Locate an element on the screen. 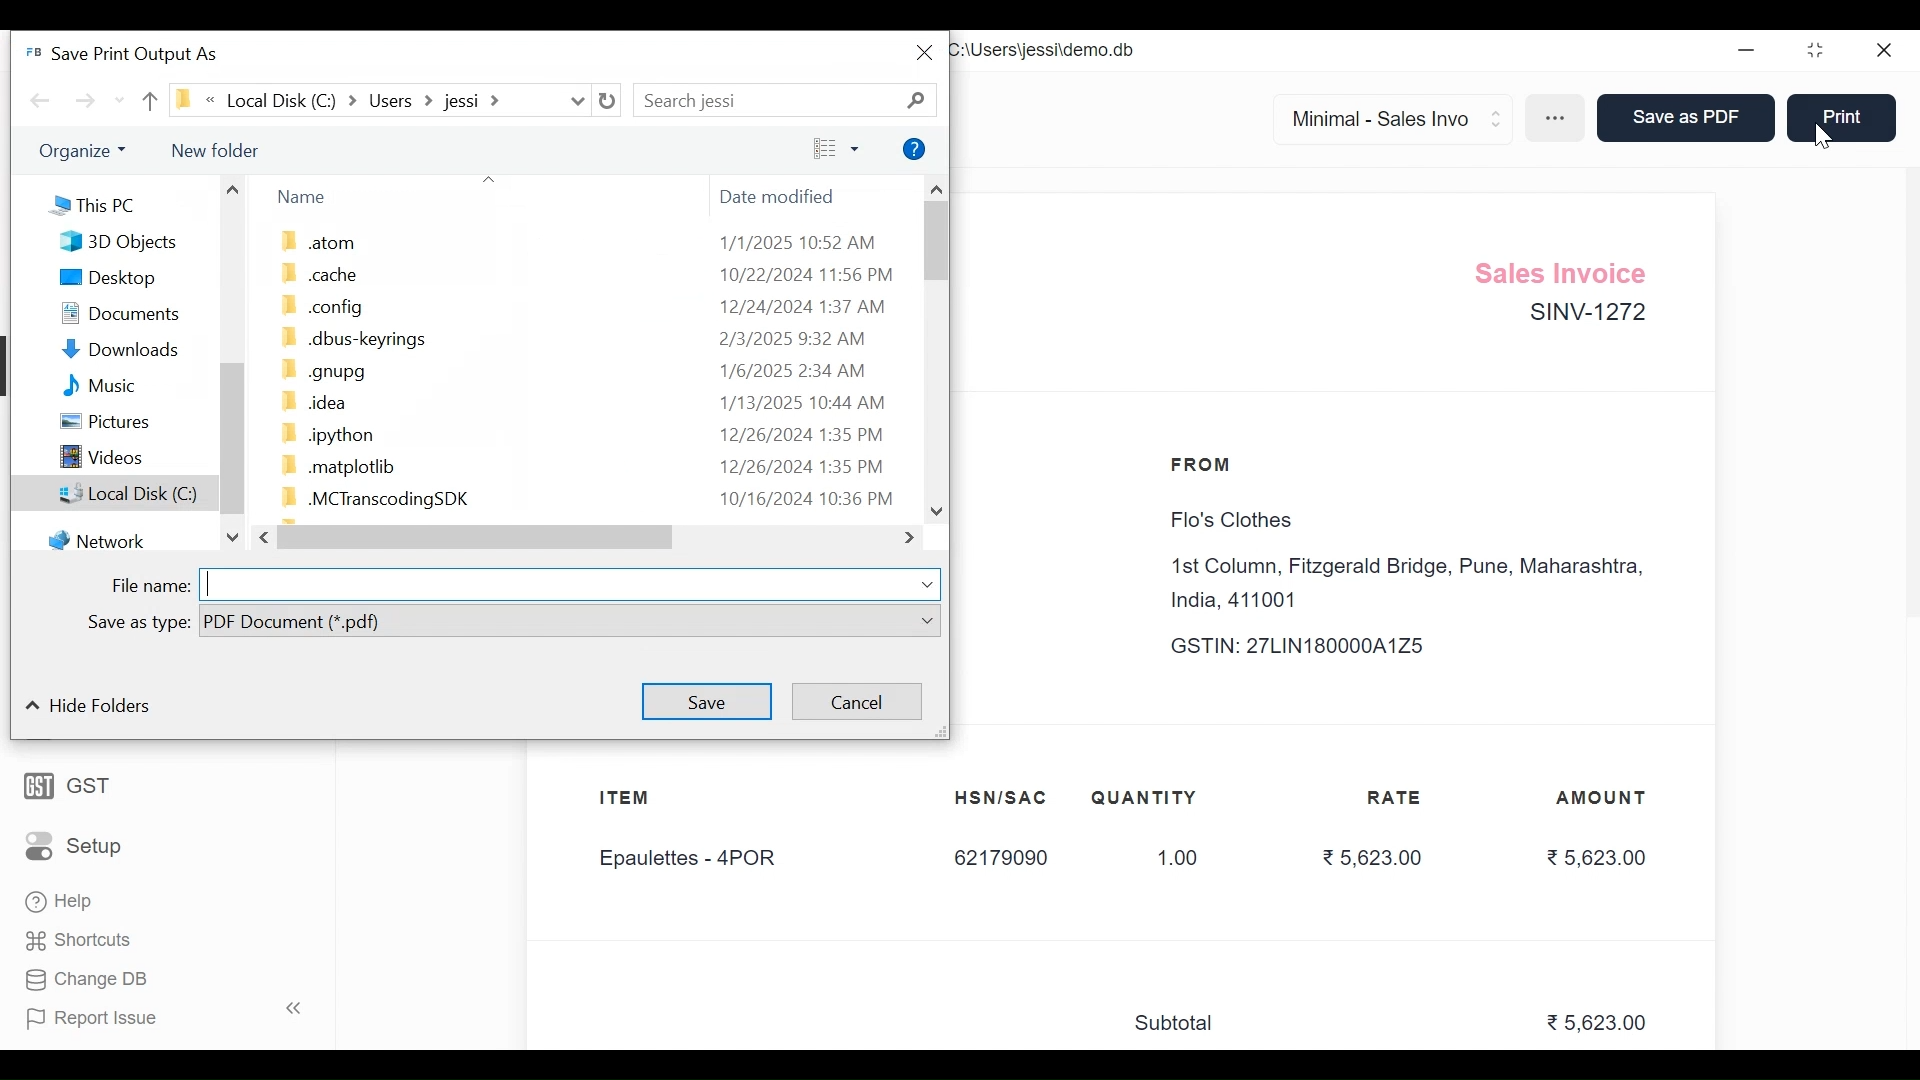 The height and width of the screenshot is (1080, 1920). Refresh is located at coordinates (609, 102).